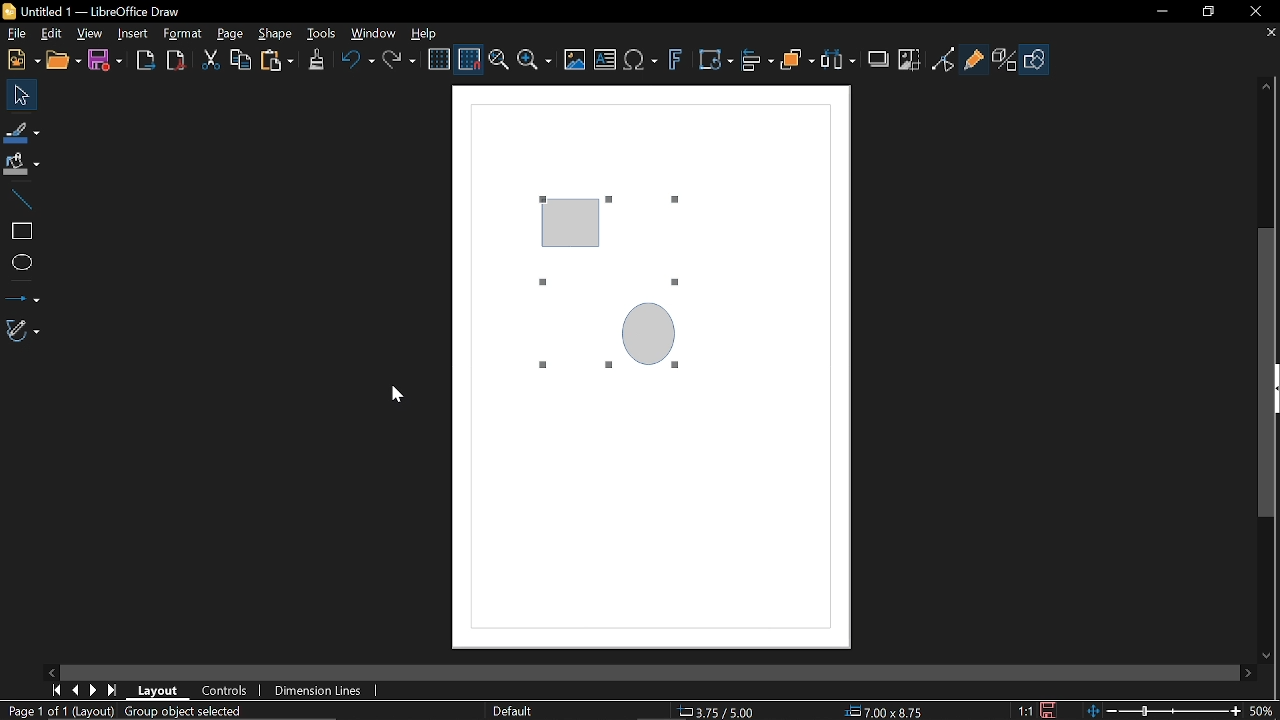 The width and height of the screenshot is (1280, 720). I want to click on Copy, so click(239, 60).